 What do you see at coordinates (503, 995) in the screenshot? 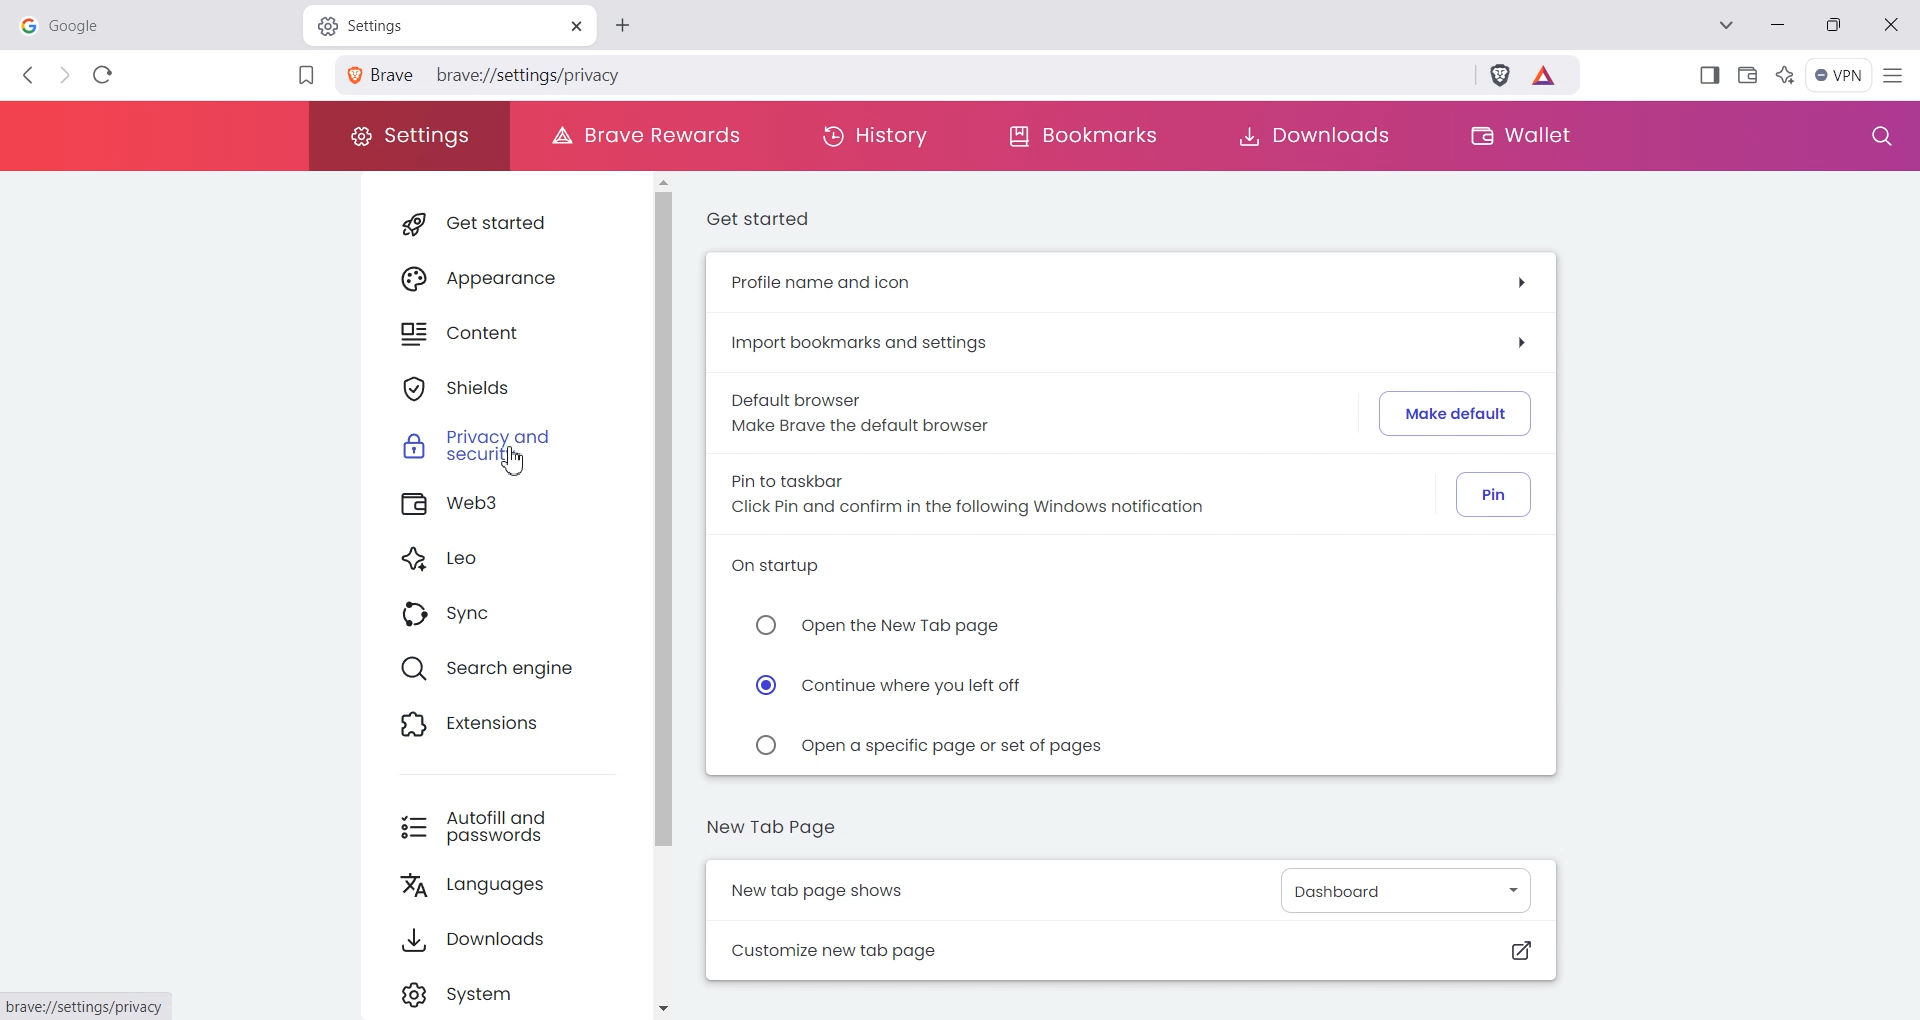
I see `Settings` at bounding box center [503, 995].